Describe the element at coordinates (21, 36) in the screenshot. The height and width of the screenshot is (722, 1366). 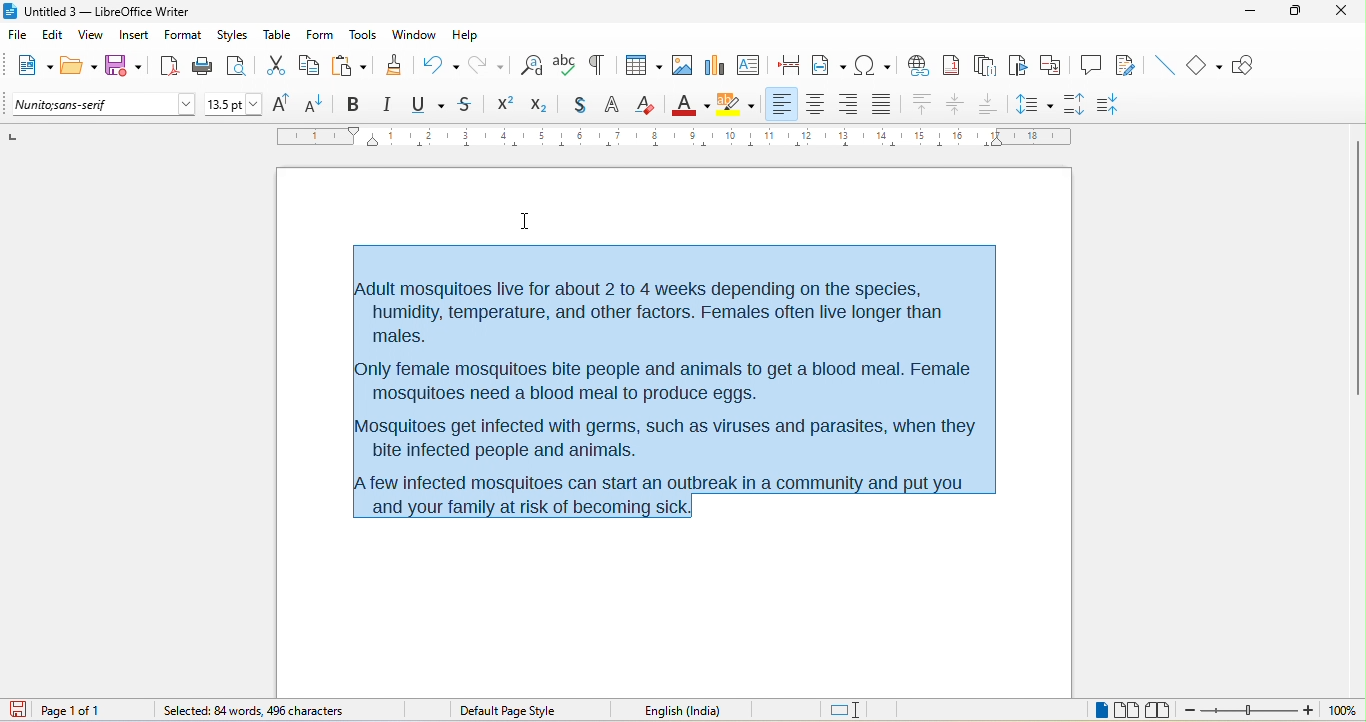
I see `file` at that location.